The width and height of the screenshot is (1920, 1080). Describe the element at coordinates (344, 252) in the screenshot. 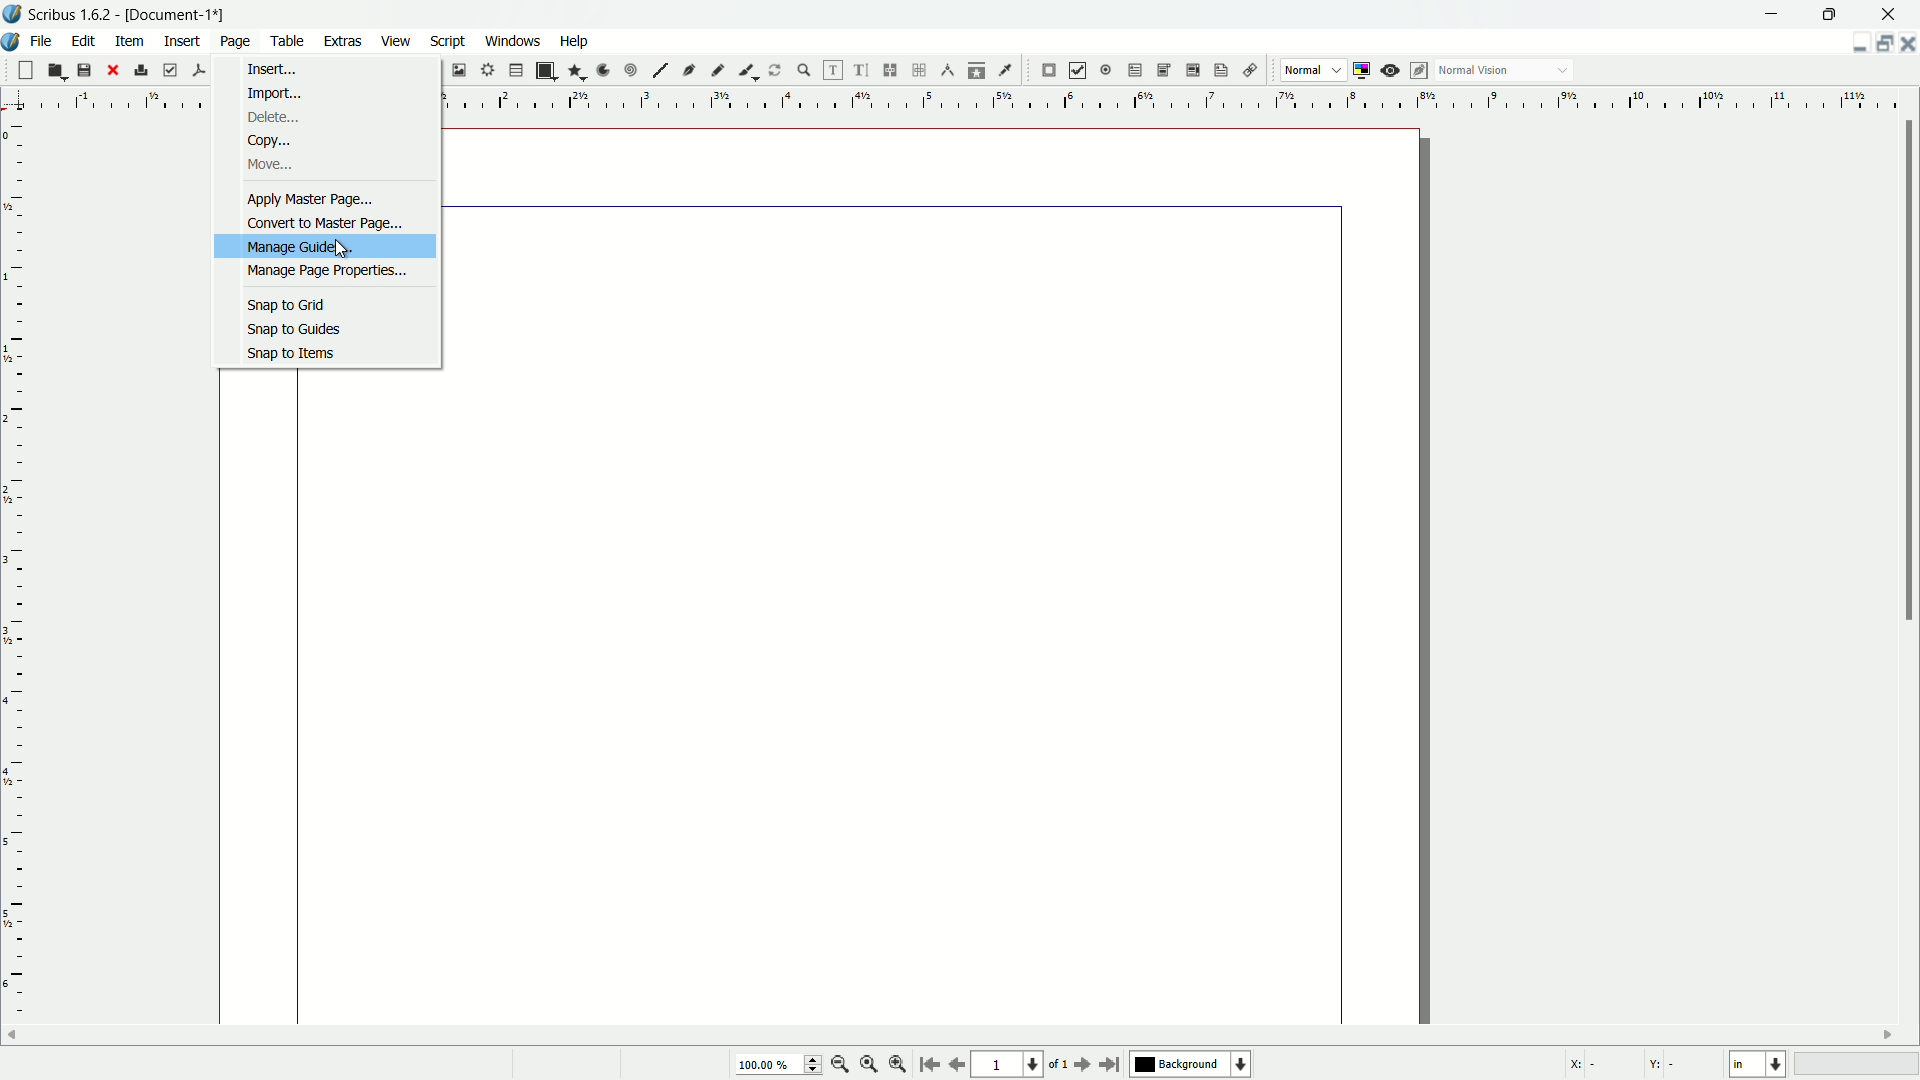

I see `cursor` at that location.